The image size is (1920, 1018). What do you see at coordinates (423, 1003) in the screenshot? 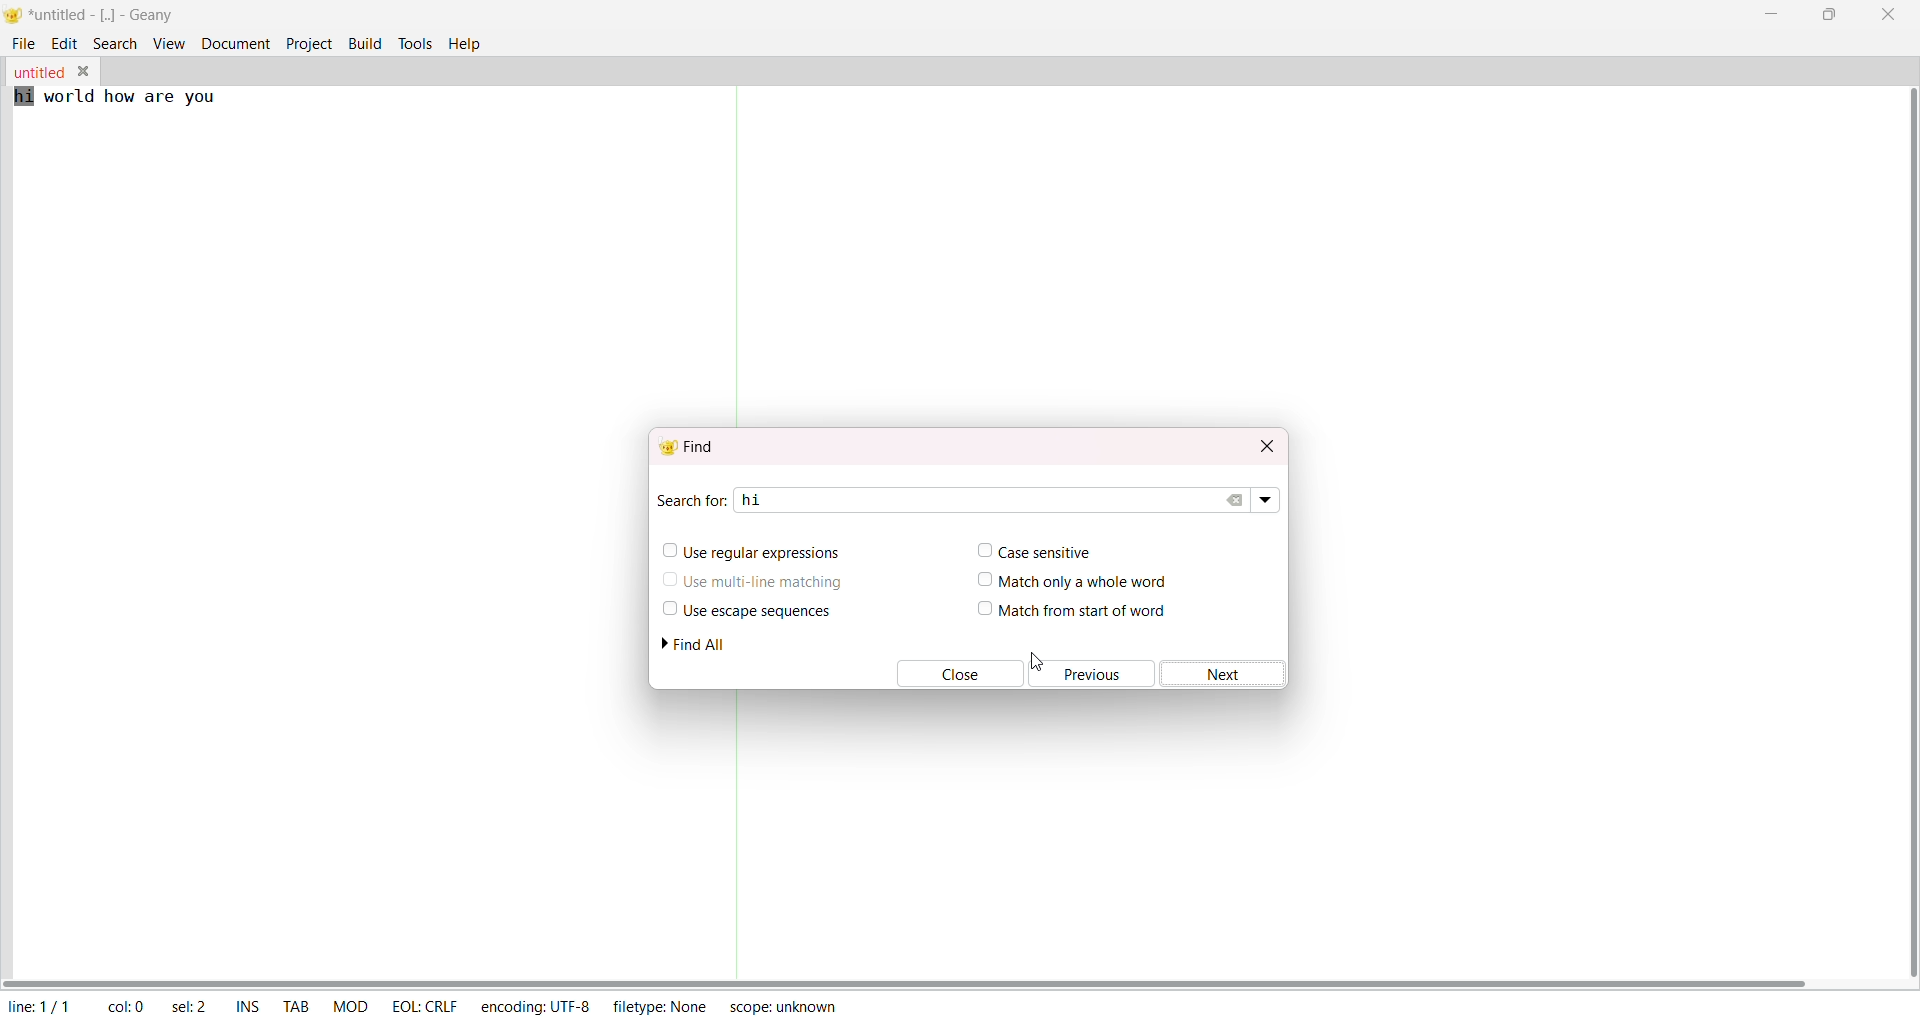
I see `eol: crlf` at bounding box center [423, 1003].